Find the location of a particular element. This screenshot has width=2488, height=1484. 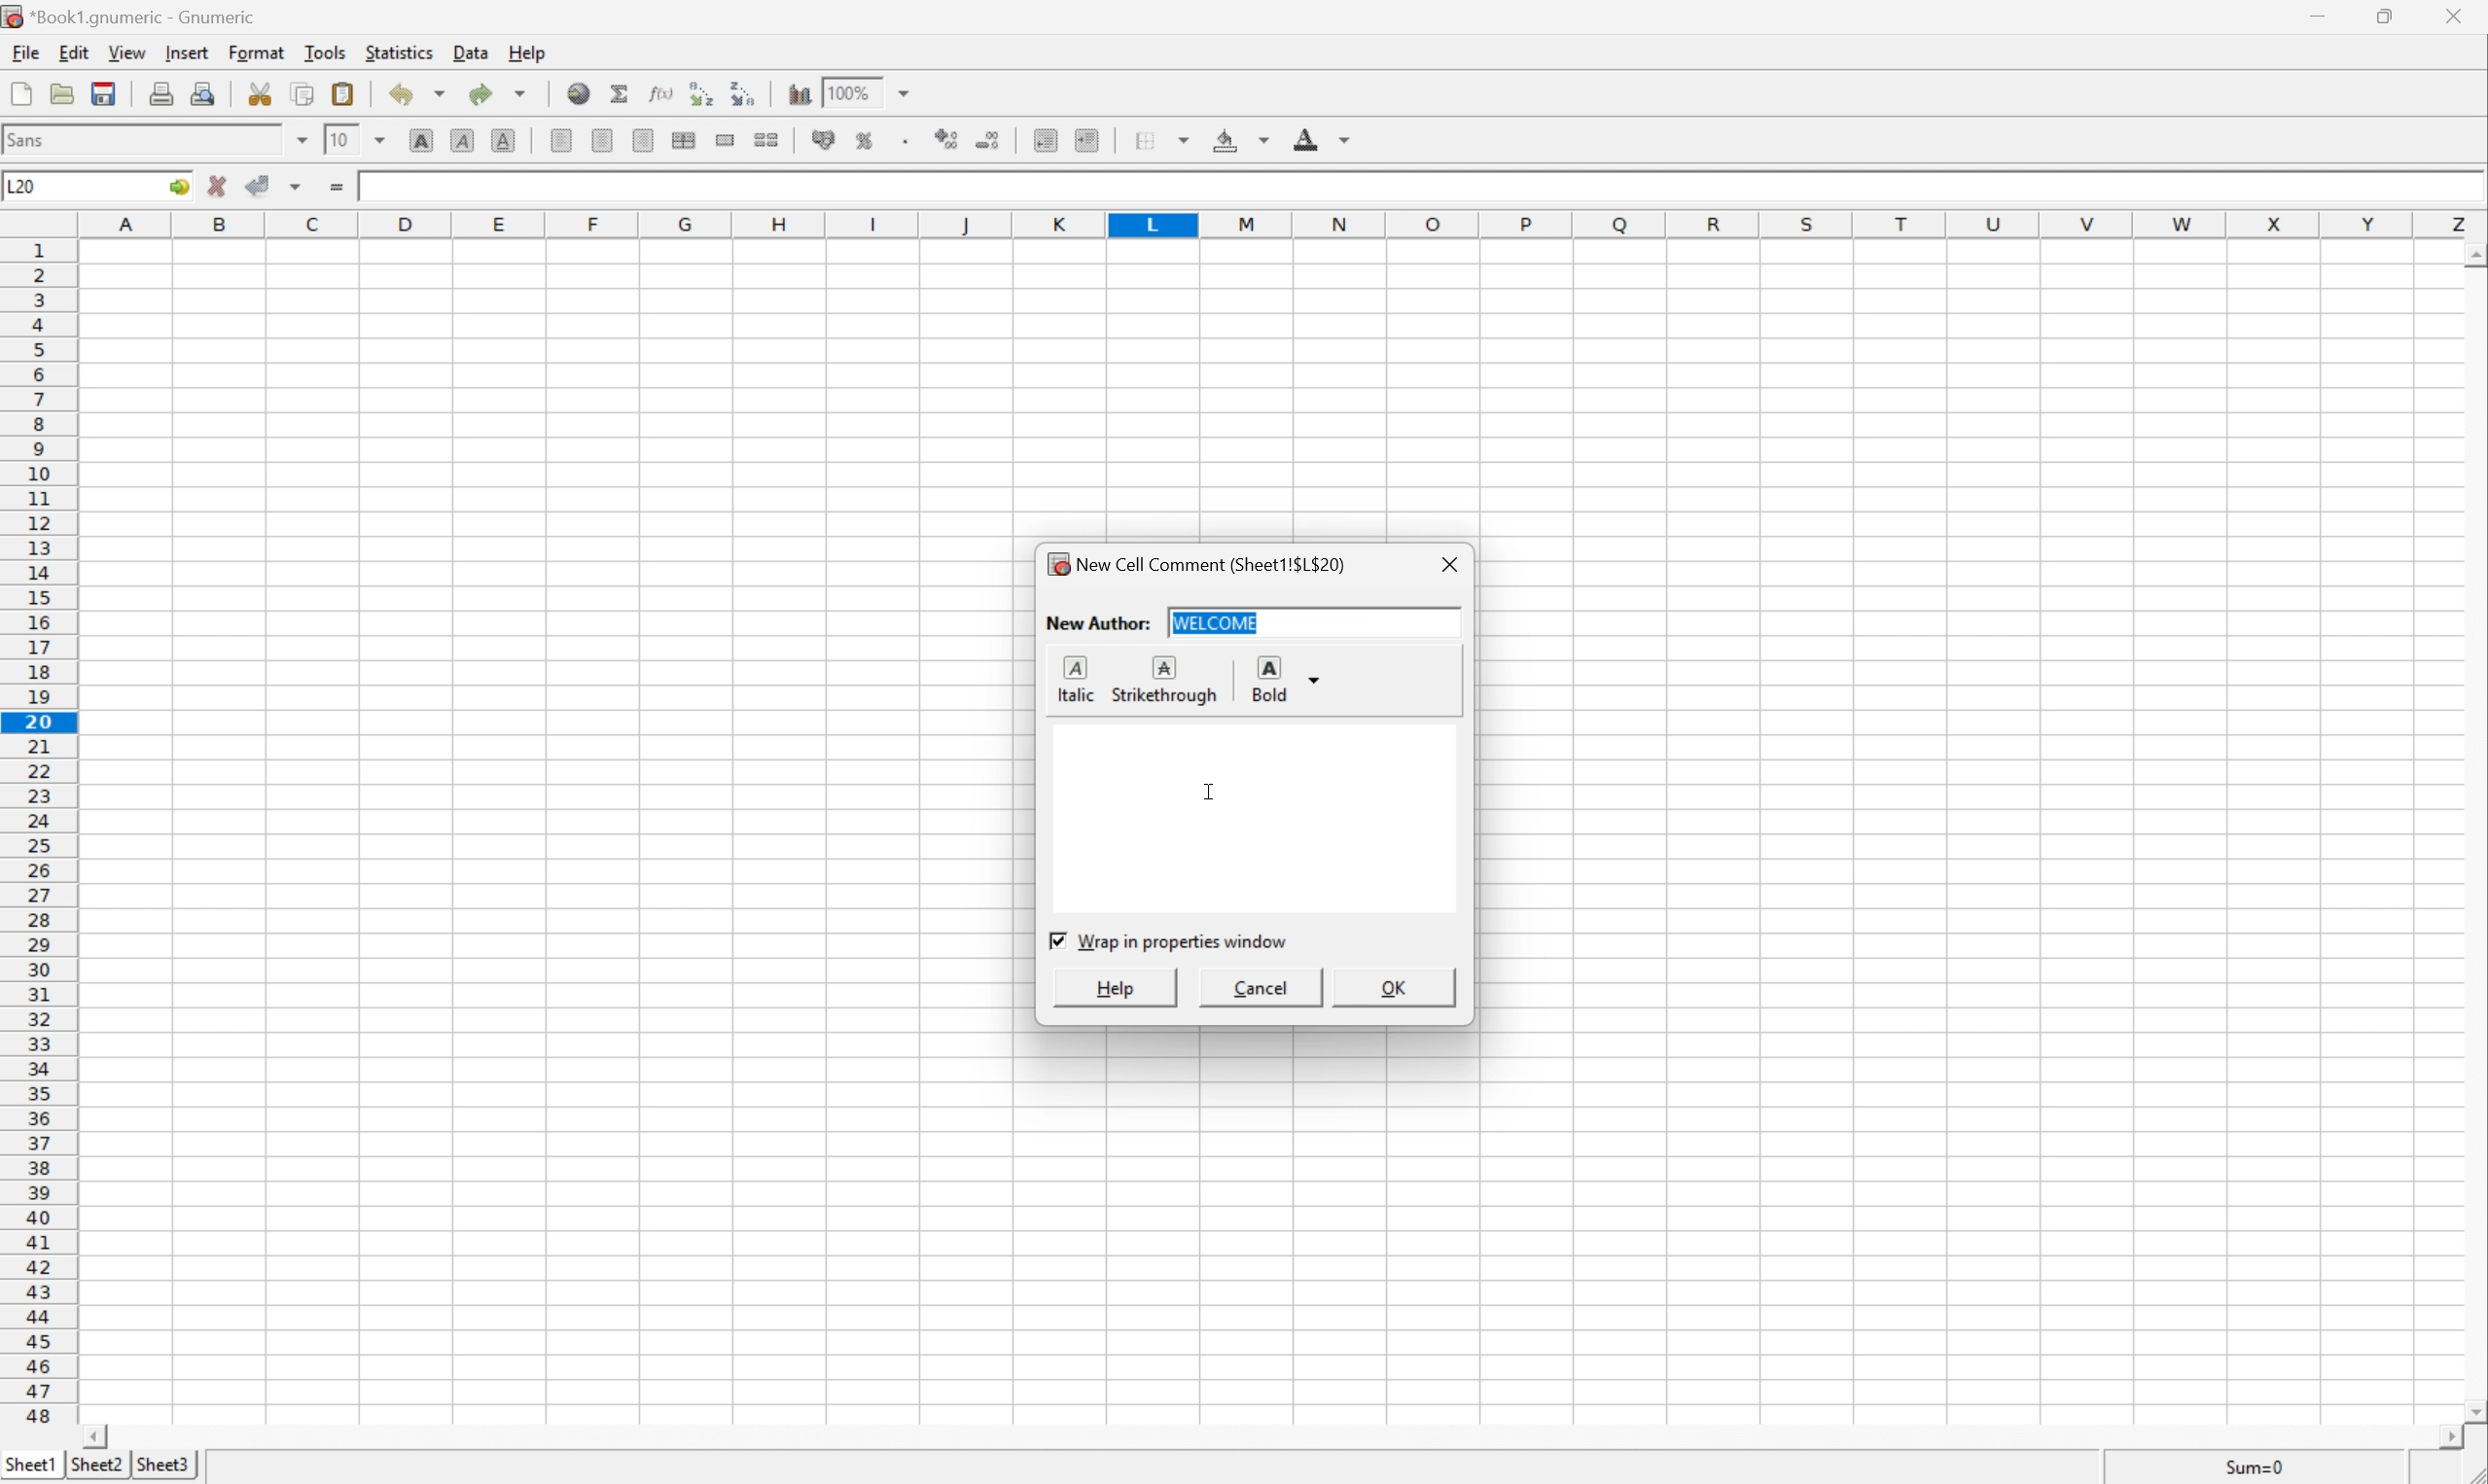

Paste clipboard is located at coordinates (345, 93).